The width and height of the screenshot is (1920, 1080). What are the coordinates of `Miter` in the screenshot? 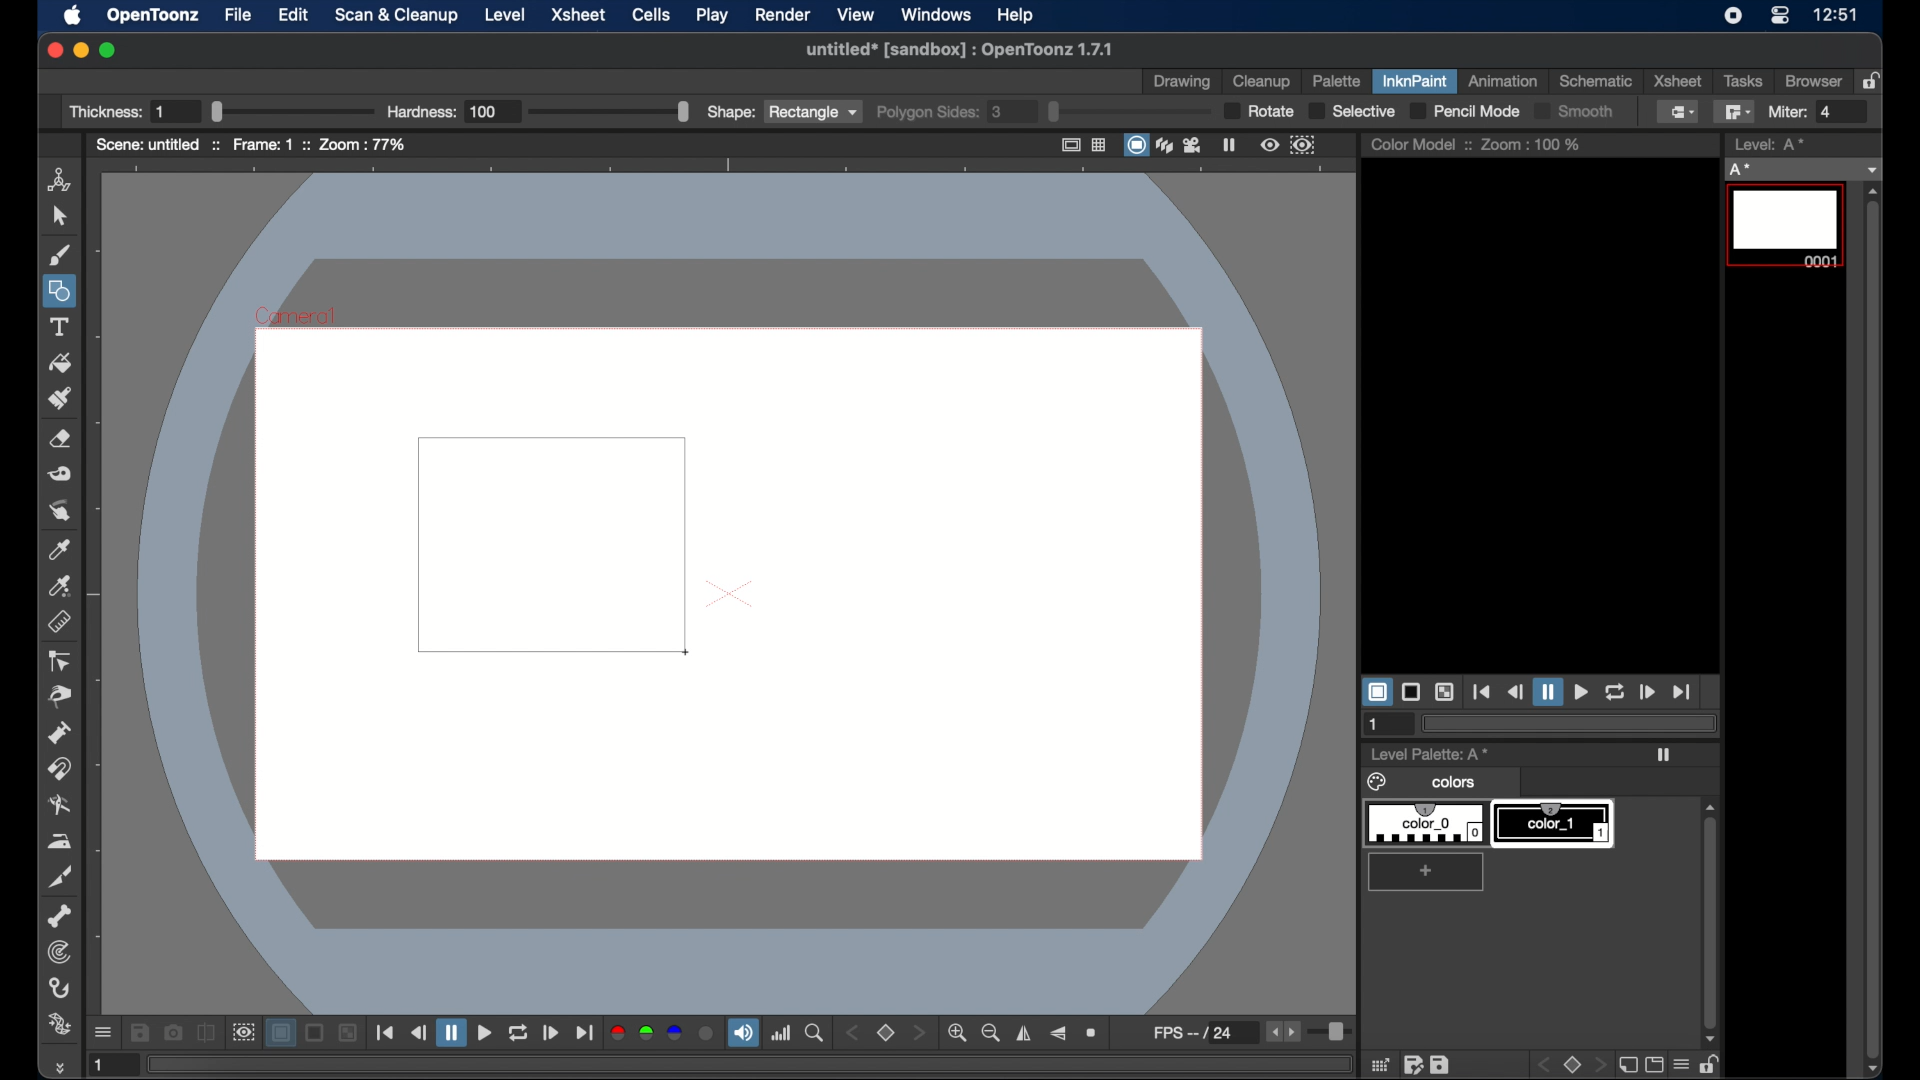 It's located at (1813, 112).